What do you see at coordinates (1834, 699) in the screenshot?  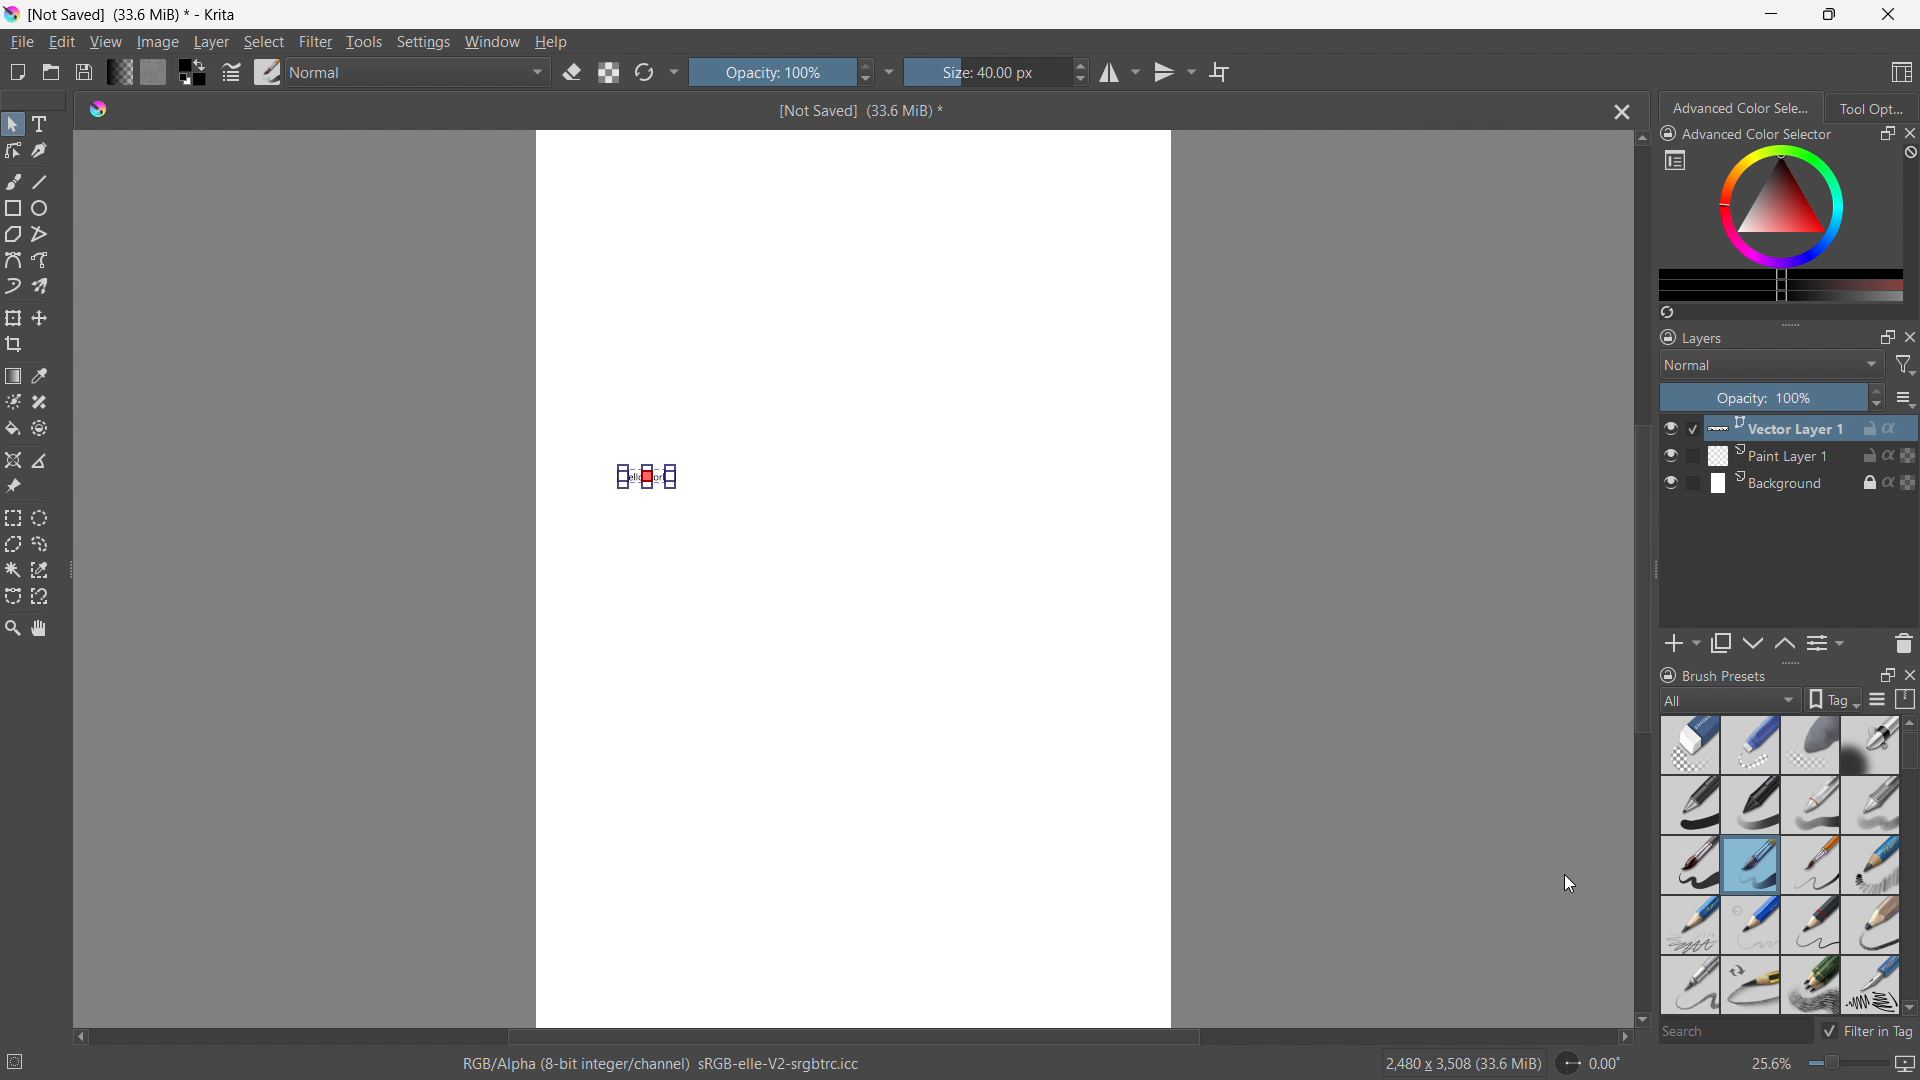 I see `tags` at bounding box center [1834, 699].